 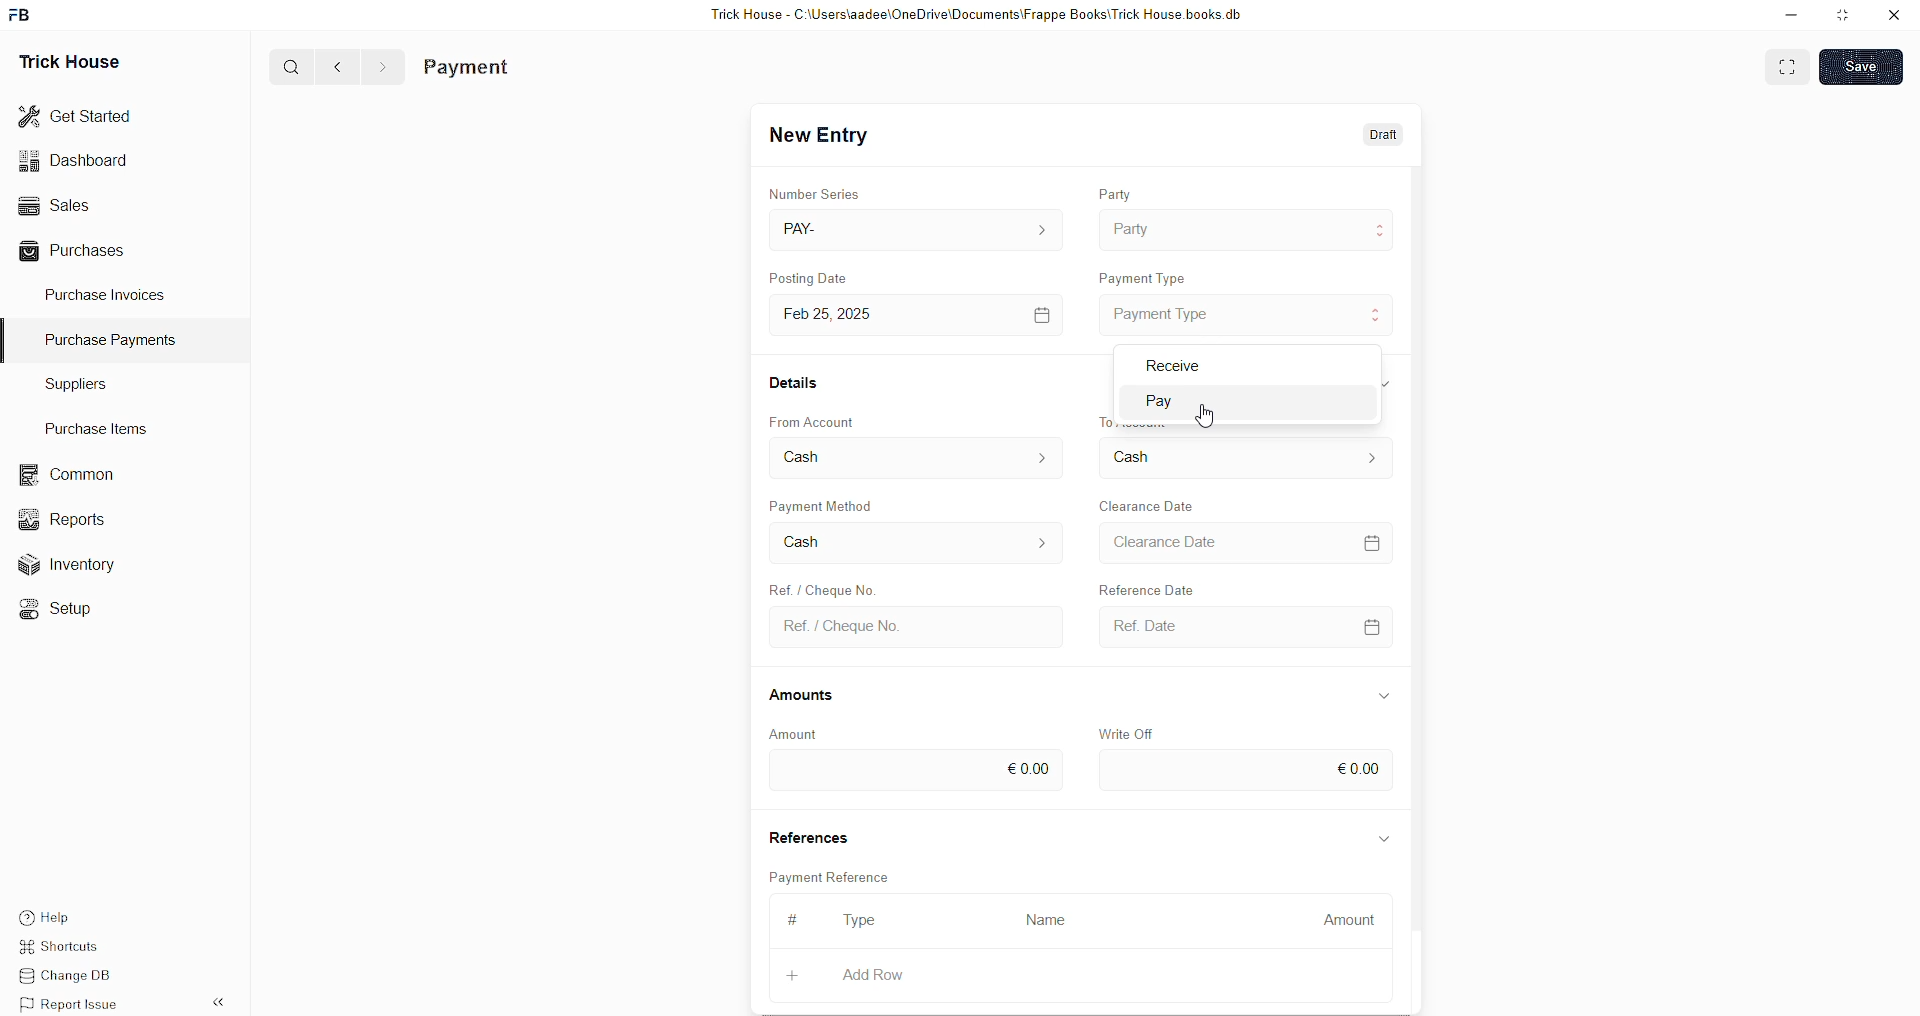 What do you see at coordinates (1137, 625) in the screenshot?
I see `Ref Date` at bounding box center [1137, 625].